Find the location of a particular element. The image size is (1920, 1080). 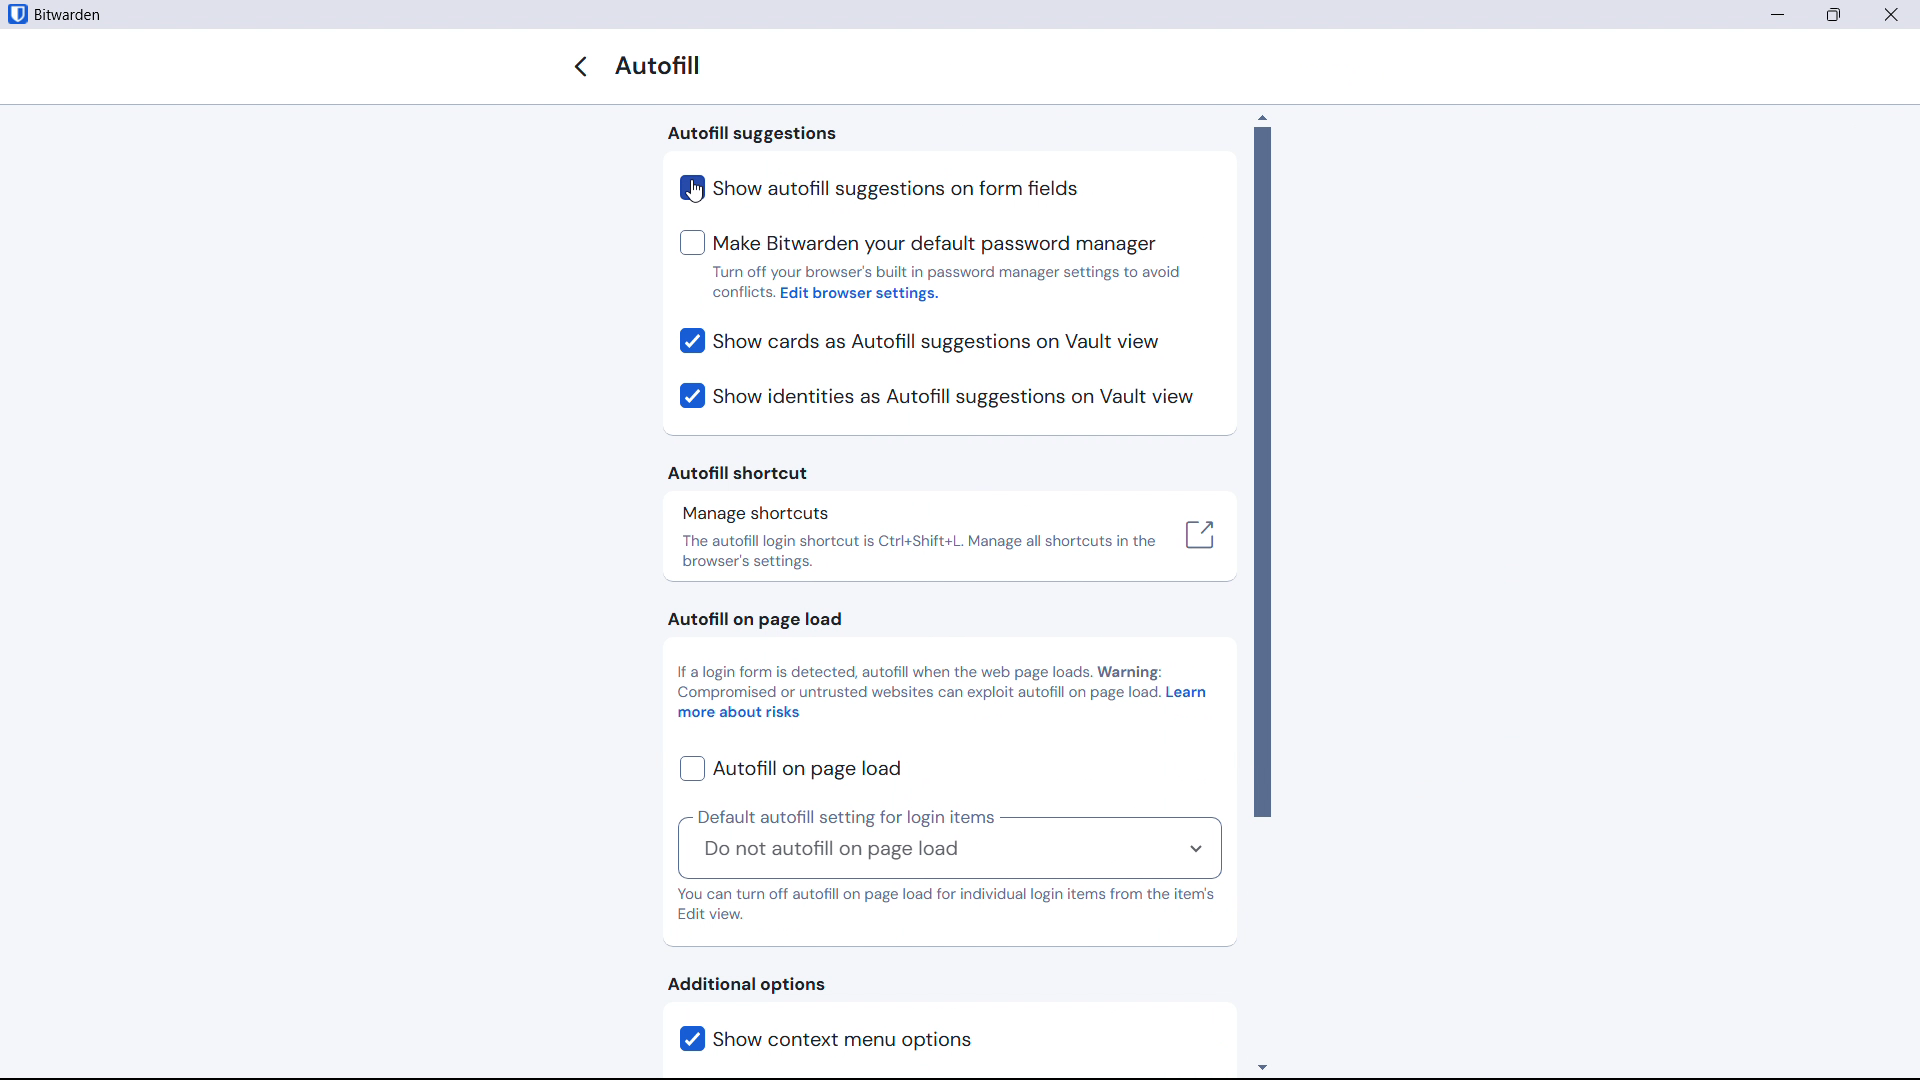

autofill is located at coordinates (663, 66).